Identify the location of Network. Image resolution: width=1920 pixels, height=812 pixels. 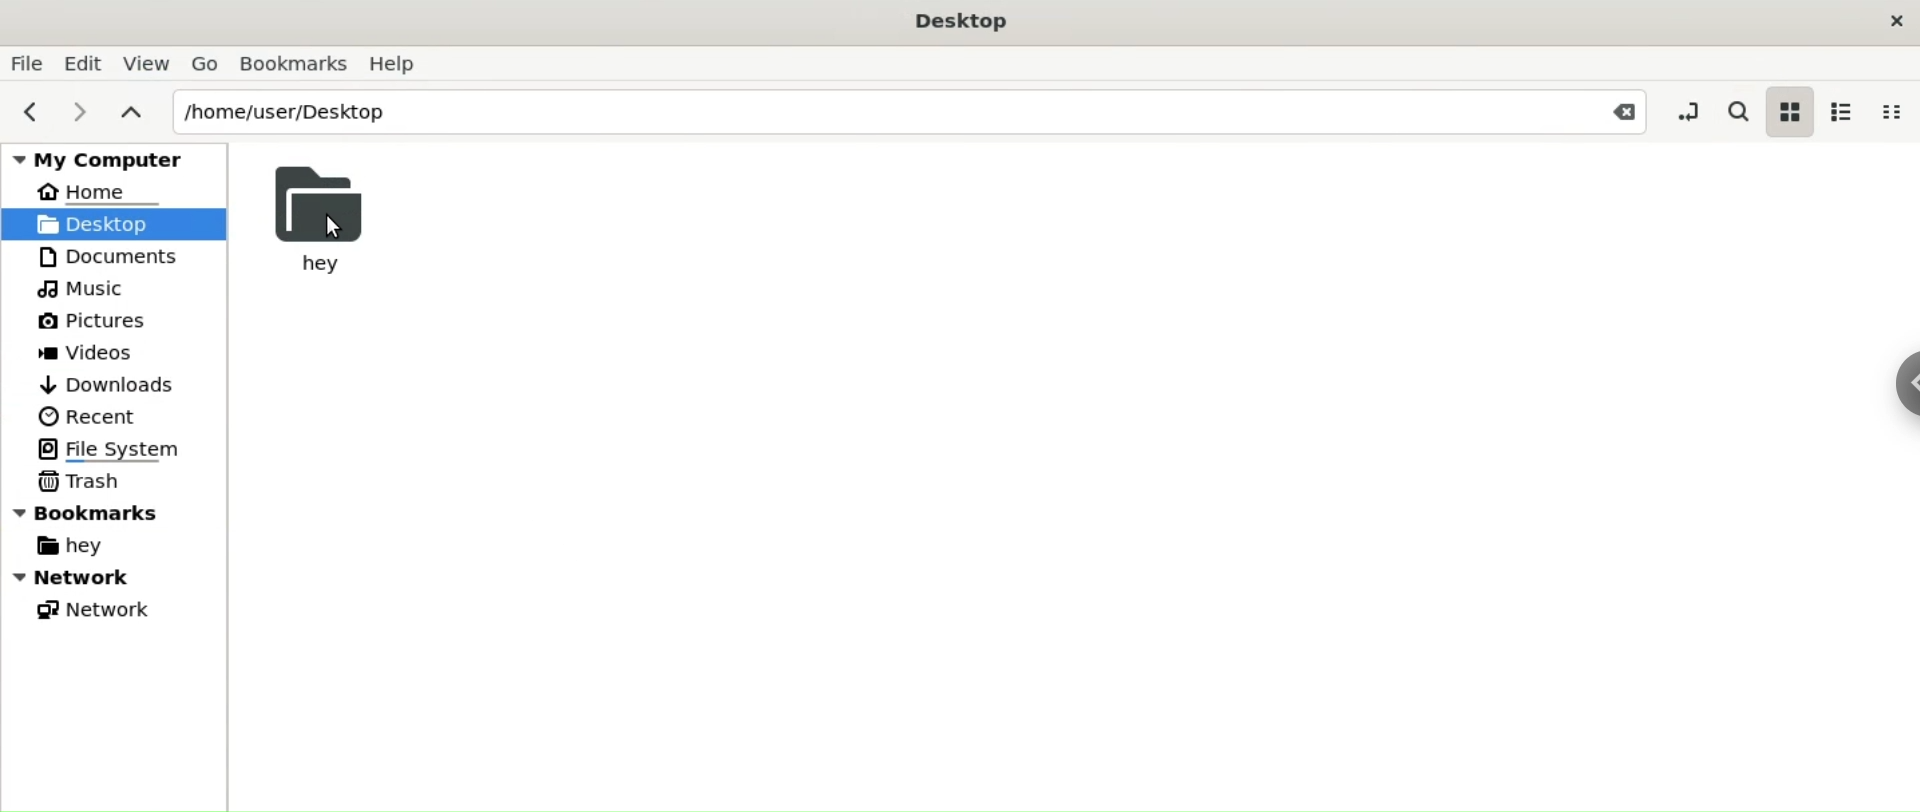
(94, 612).